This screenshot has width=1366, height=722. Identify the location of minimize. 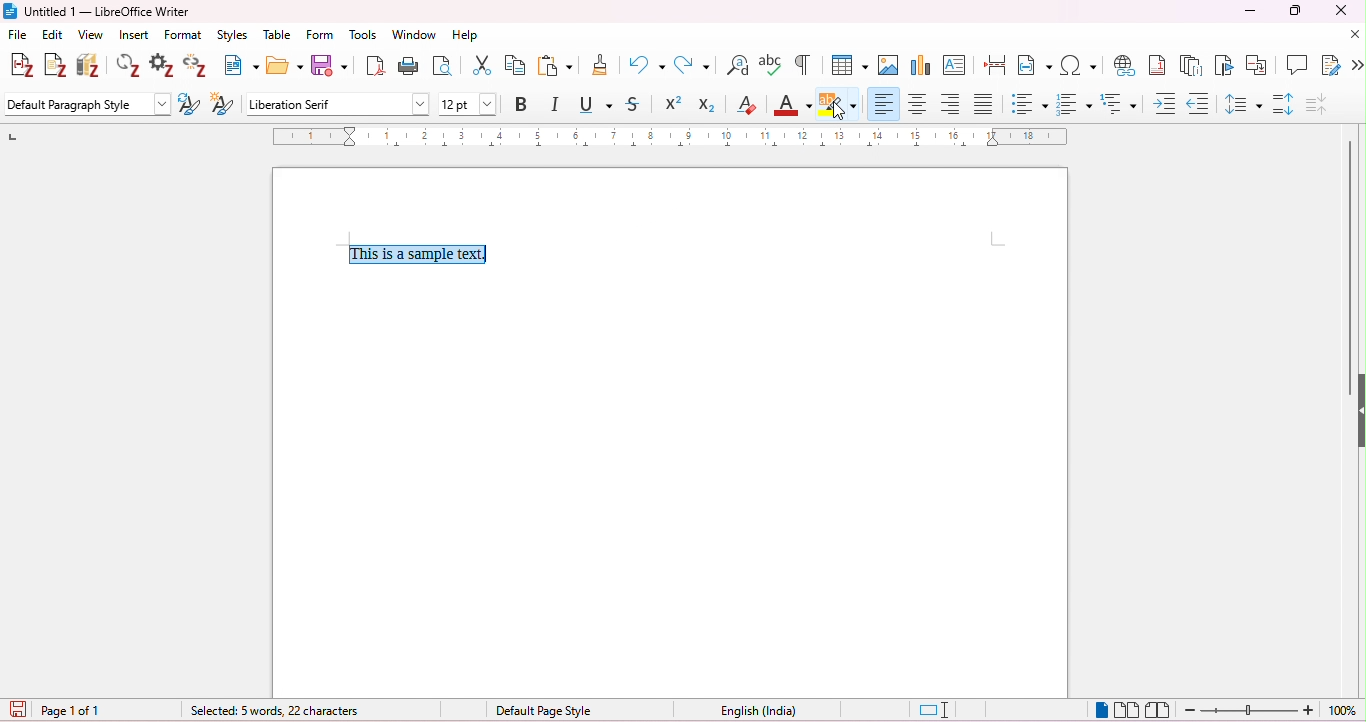
(1249, 13).